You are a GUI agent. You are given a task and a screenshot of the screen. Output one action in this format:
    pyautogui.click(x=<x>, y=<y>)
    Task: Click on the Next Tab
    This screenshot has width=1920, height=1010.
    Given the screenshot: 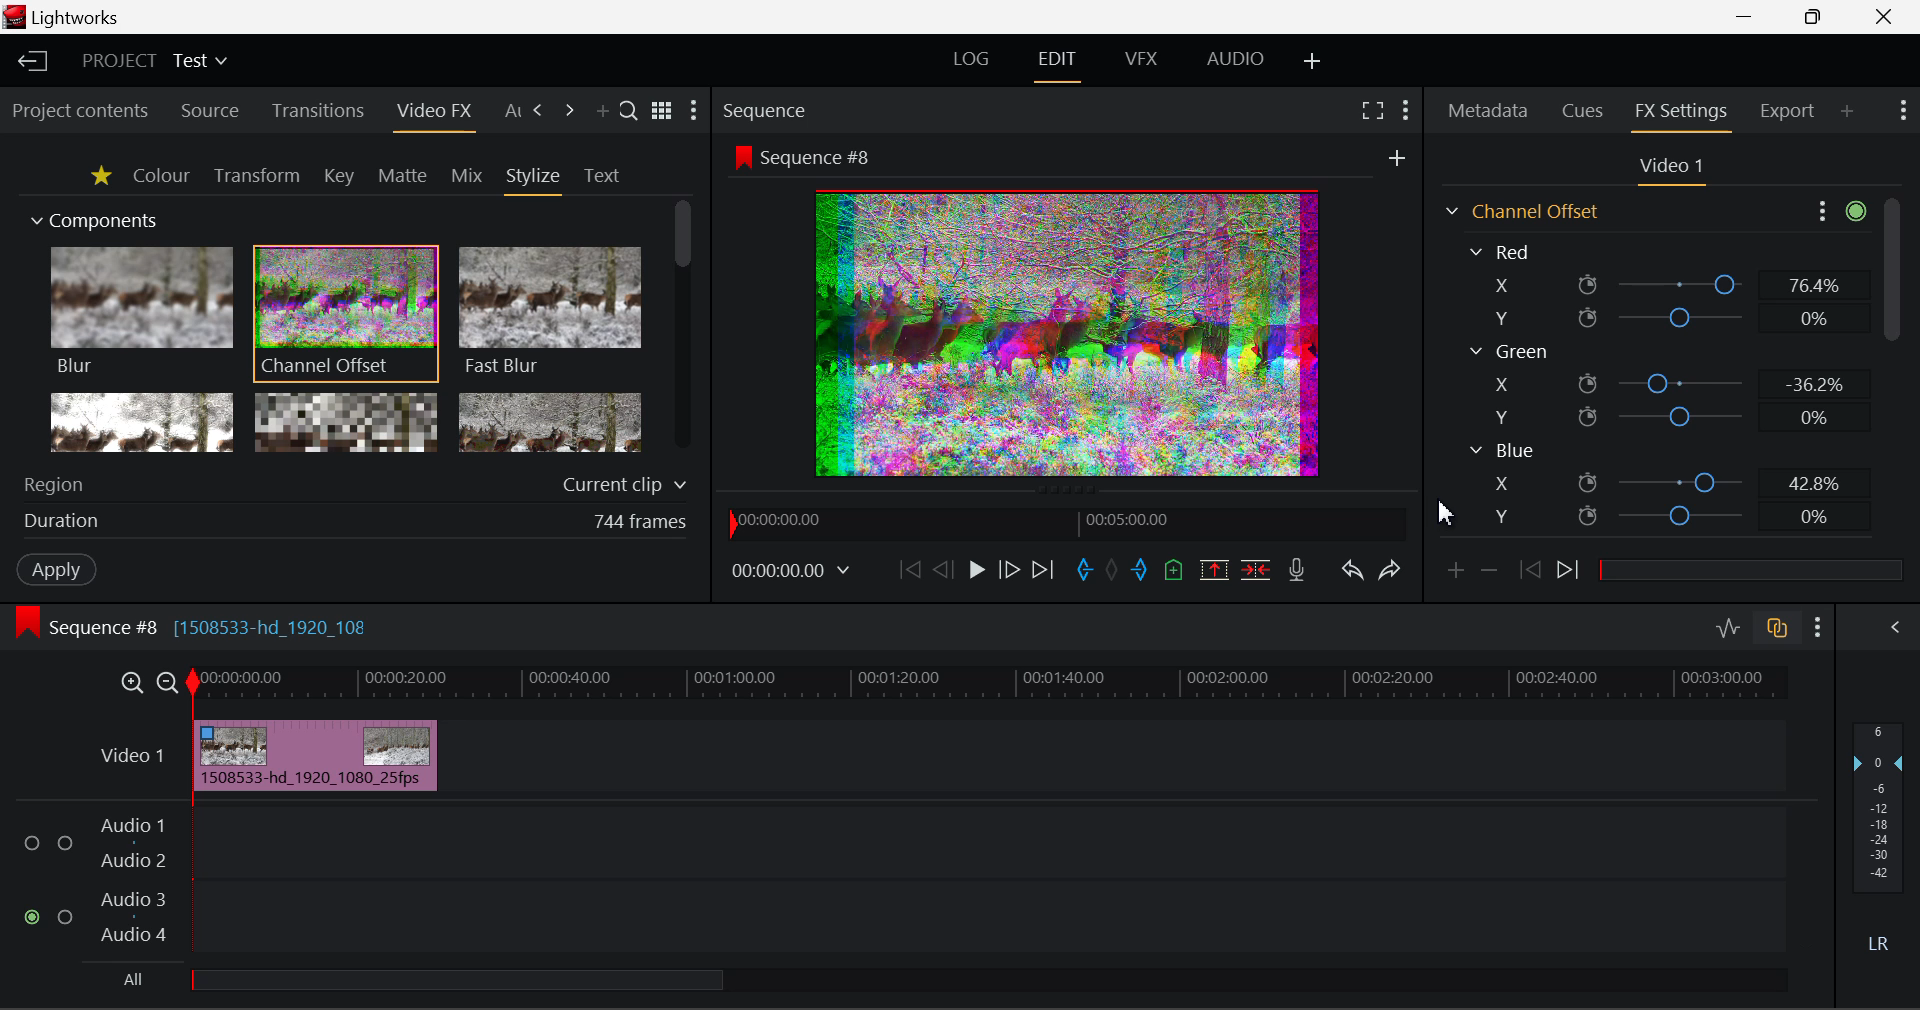 What is the action you would take?
    pyautogui.click(x=540, y=111)
    